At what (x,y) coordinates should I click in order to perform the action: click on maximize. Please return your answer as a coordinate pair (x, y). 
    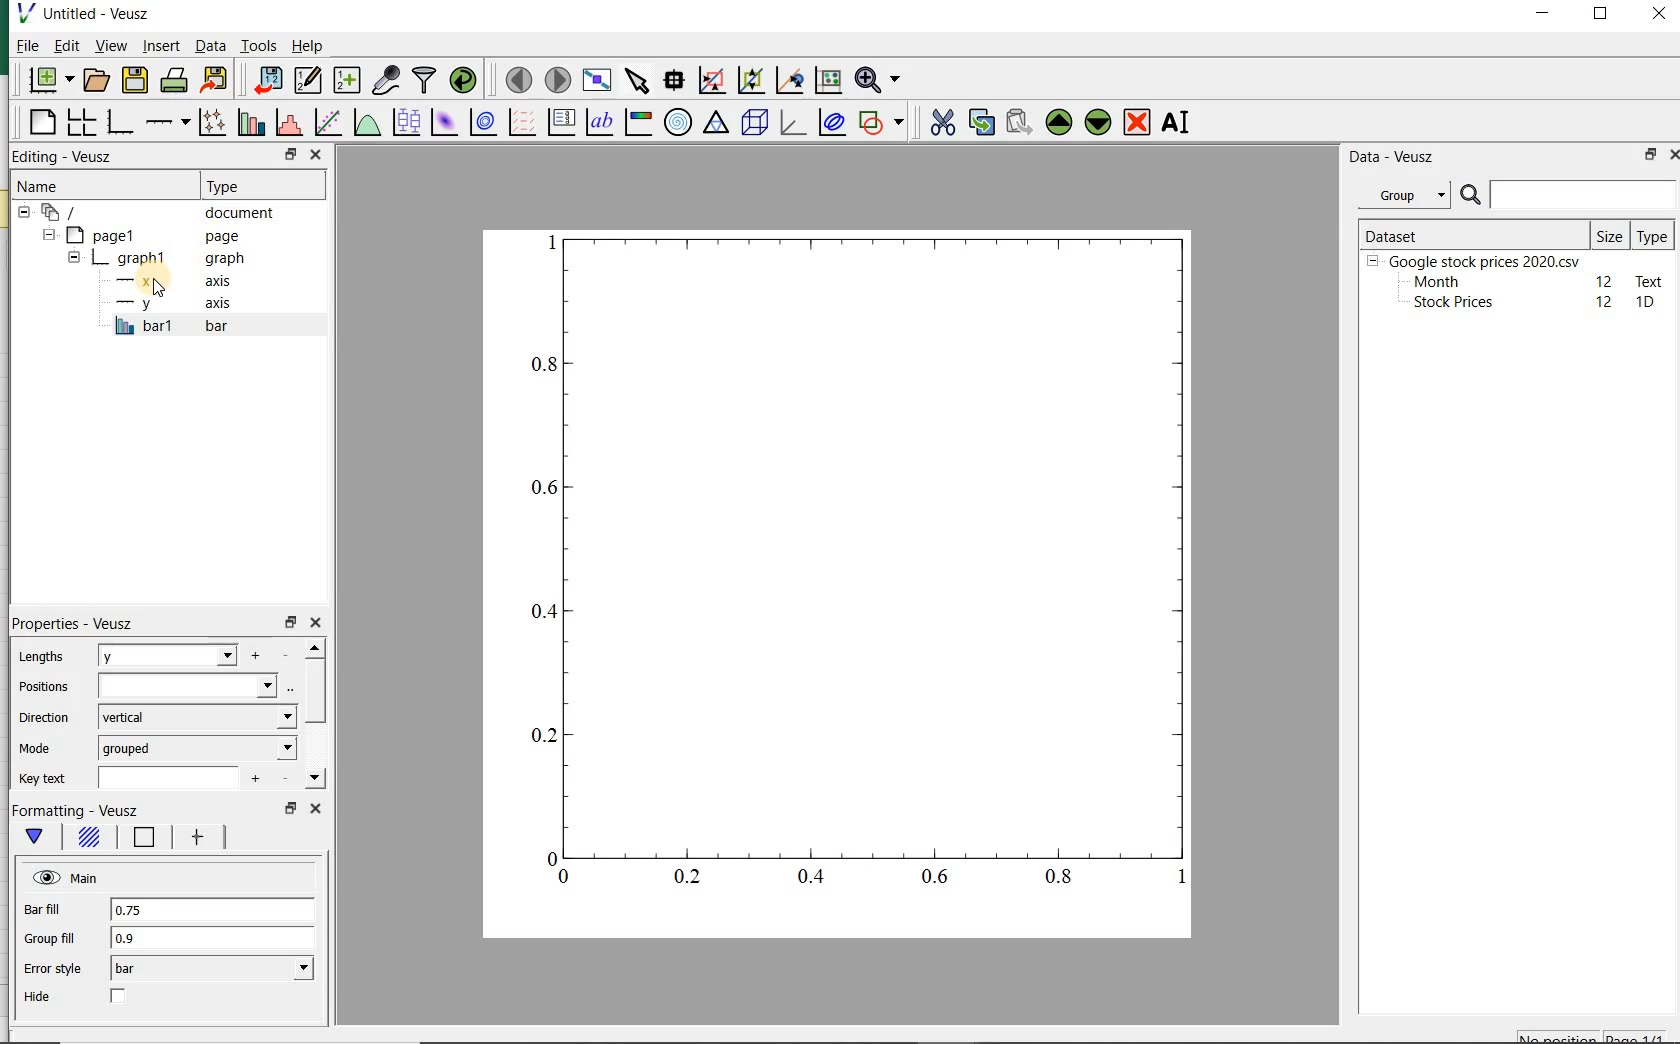
    Looking at the image, I should click on (1604, 16).